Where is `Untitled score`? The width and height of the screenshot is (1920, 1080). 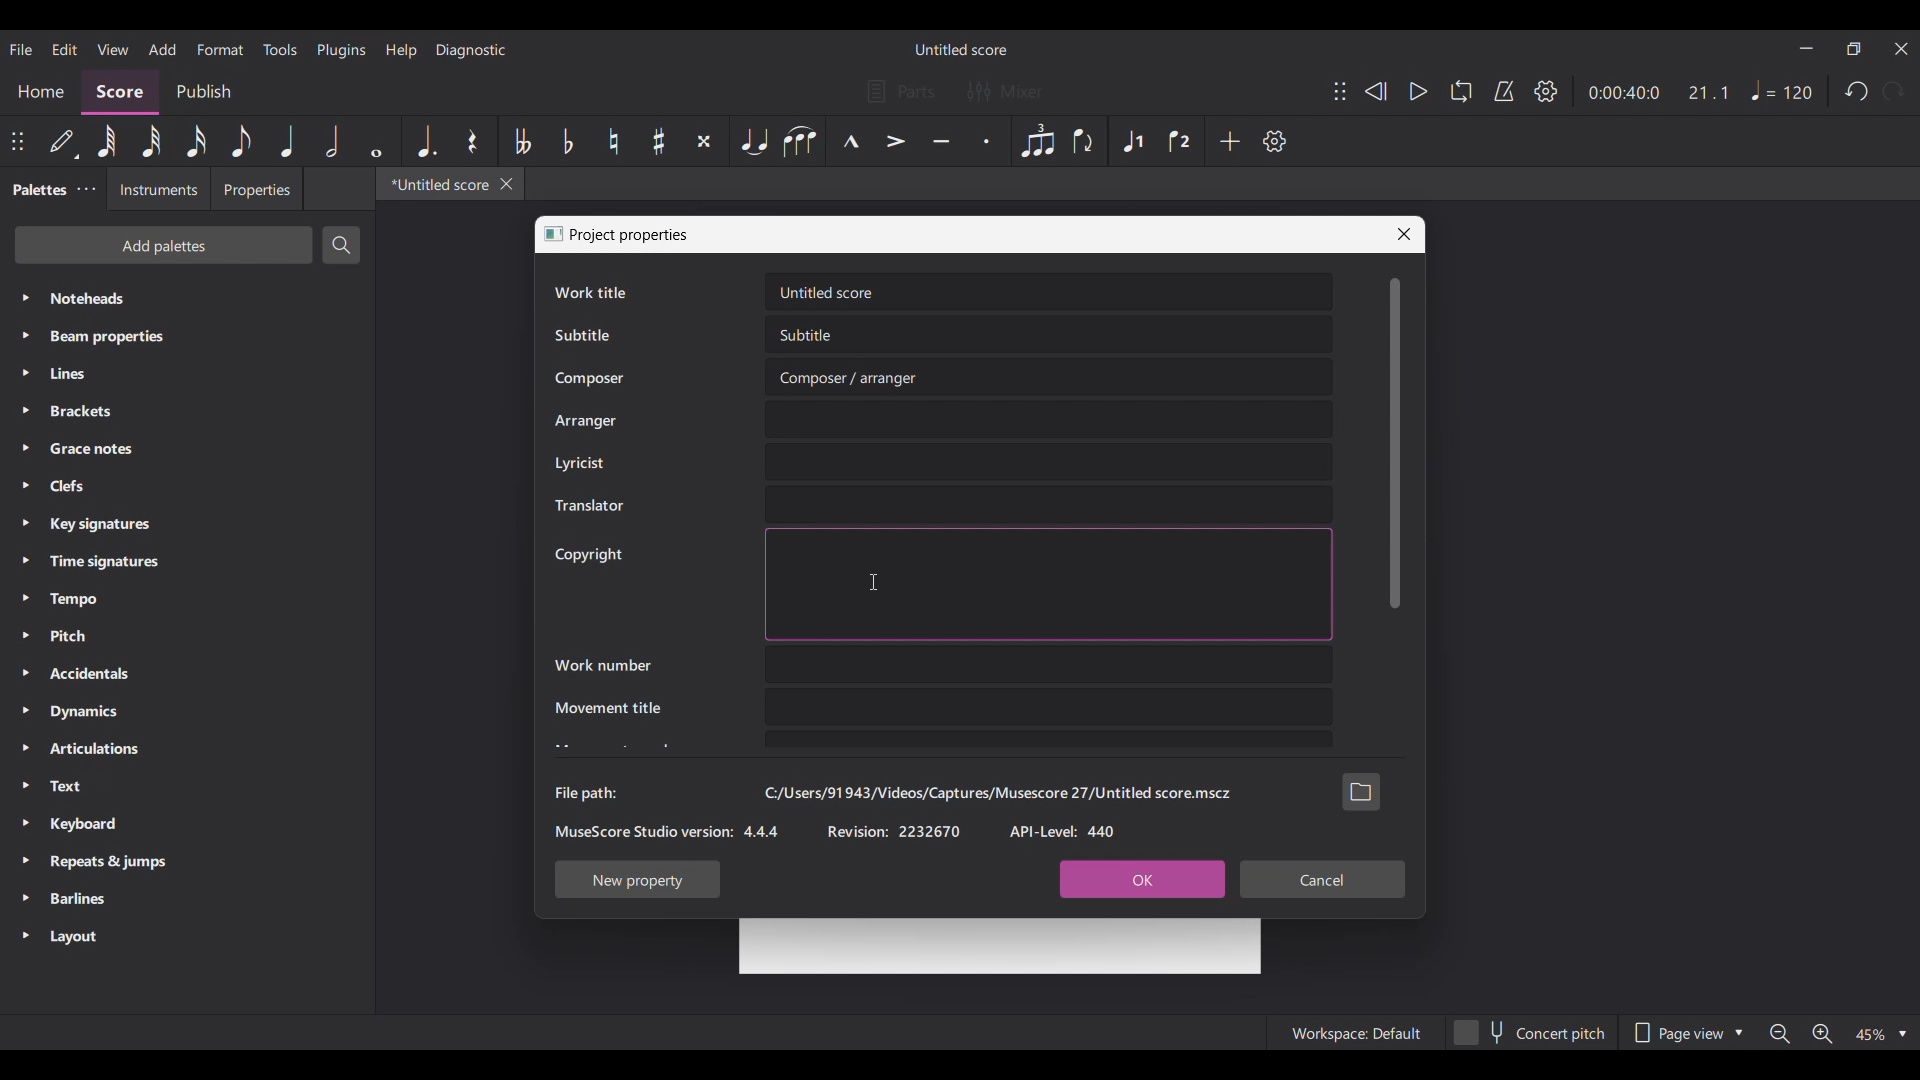 Untitled score is located at coordinates (960, 50).